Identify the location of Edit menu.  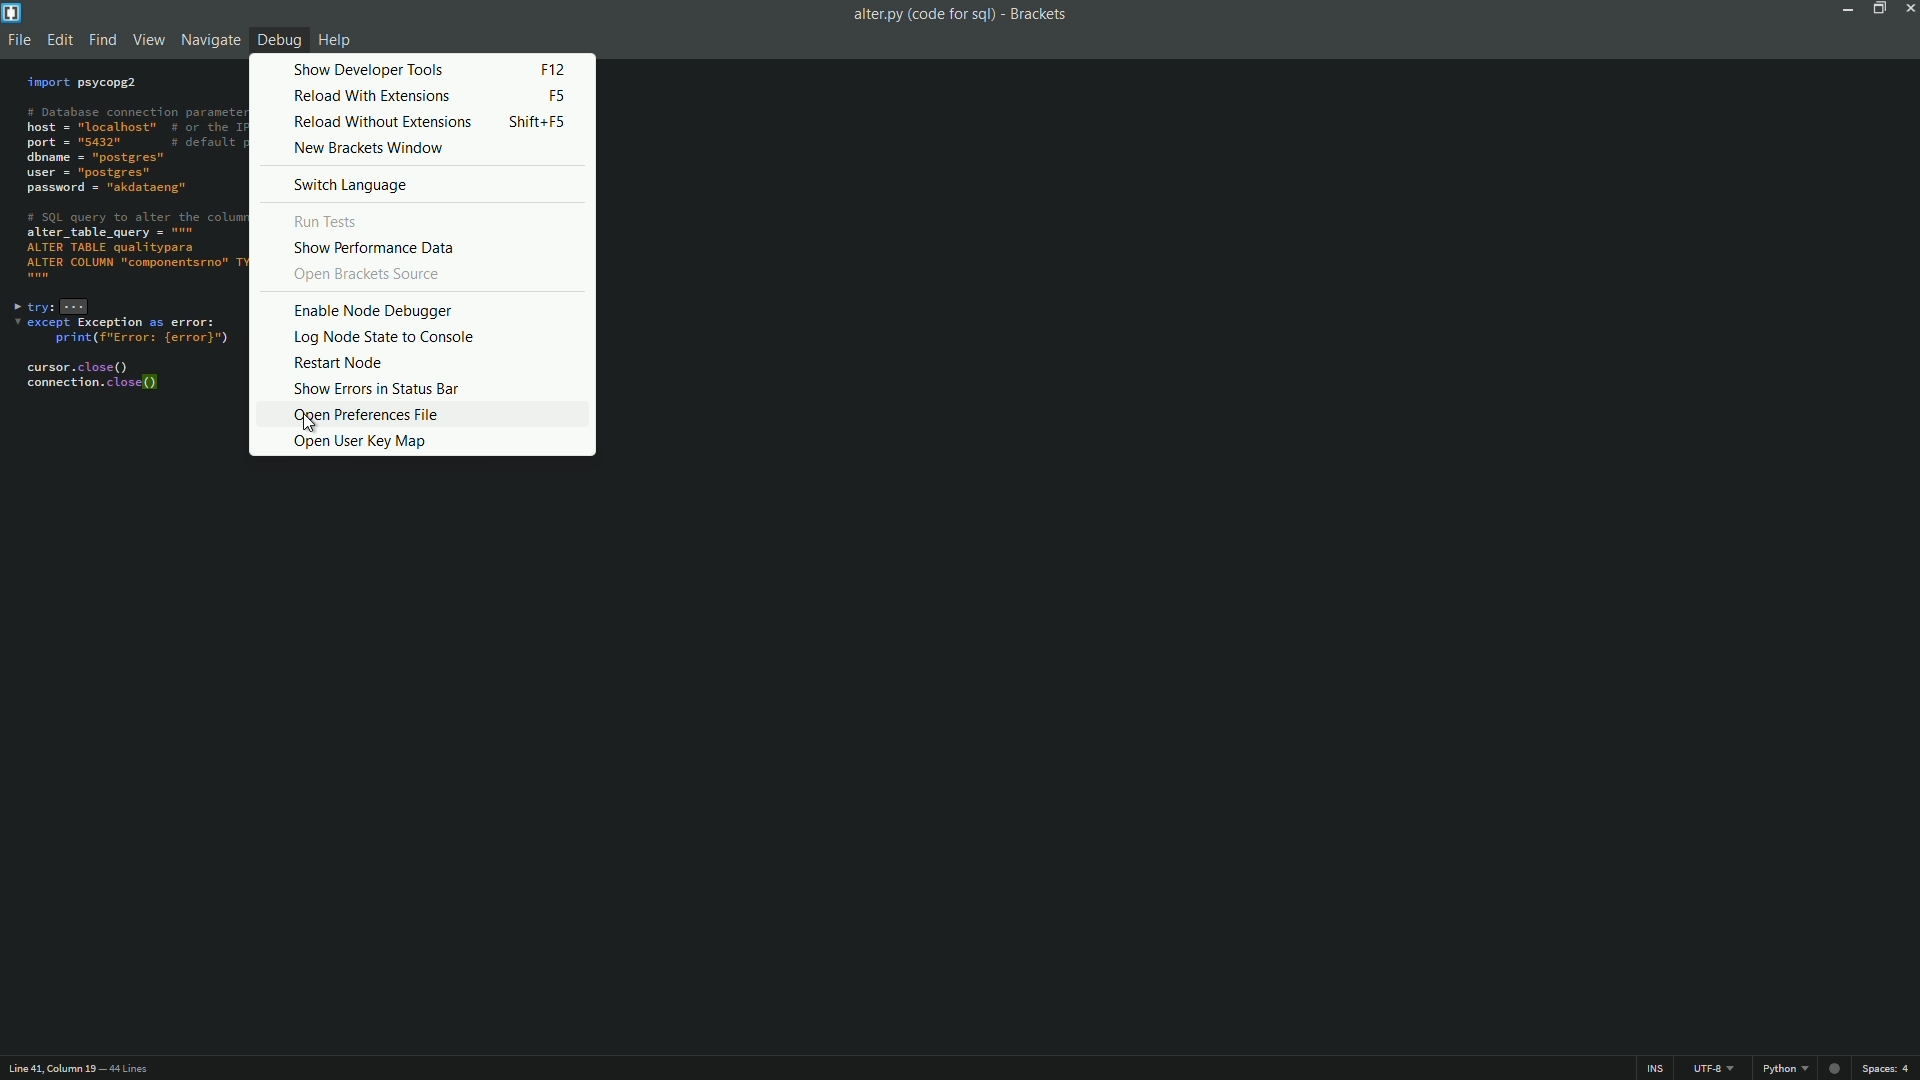
(58, 42).